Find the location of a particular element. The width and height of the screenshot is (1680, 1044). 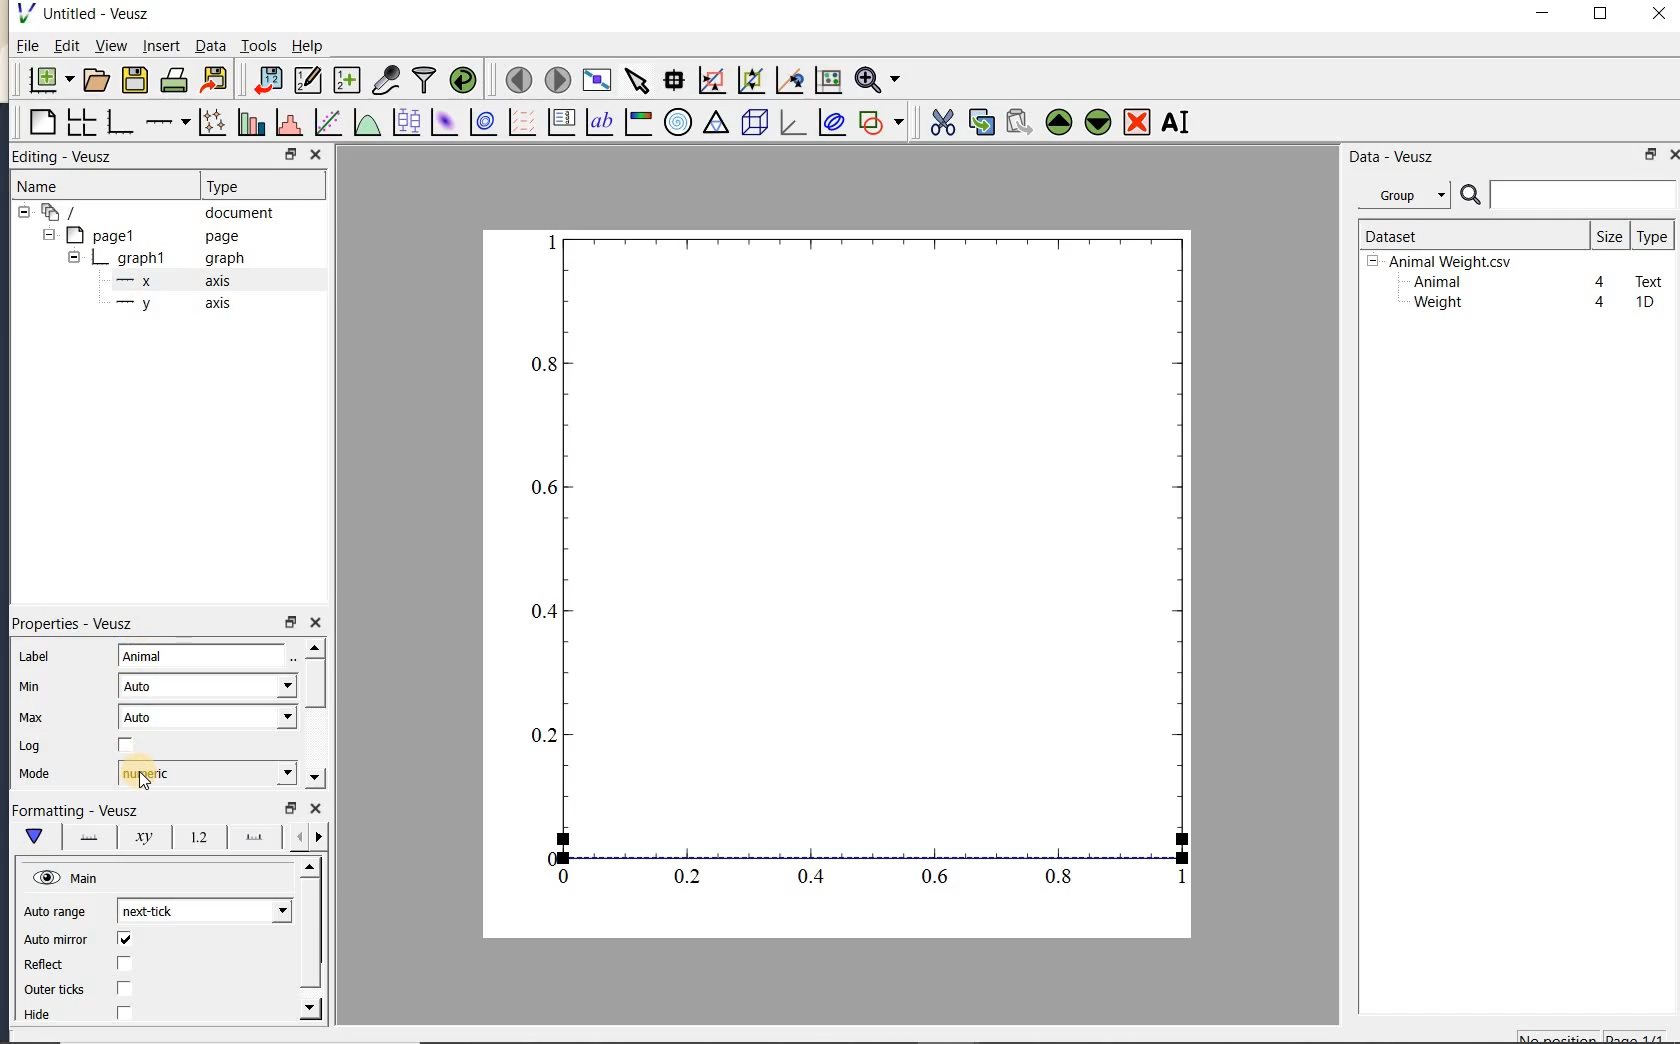

document is located at coordinates (152, 213).